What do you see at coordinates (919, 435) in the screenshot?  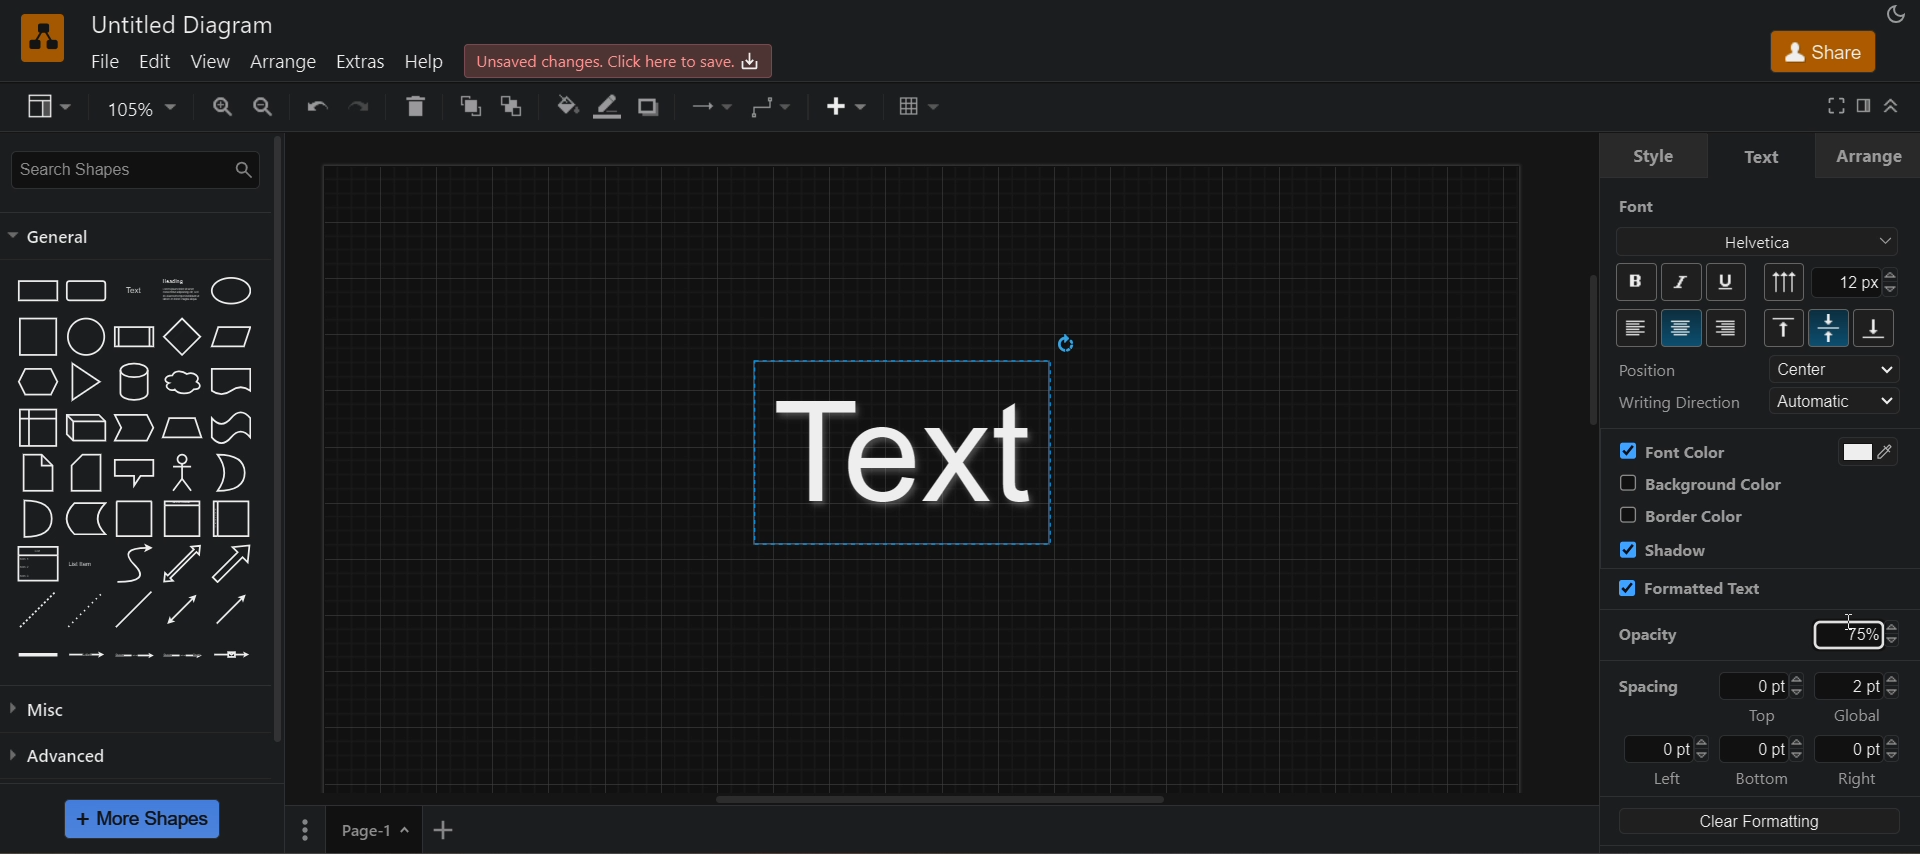 I see `text` at bounding box center [919, 435].